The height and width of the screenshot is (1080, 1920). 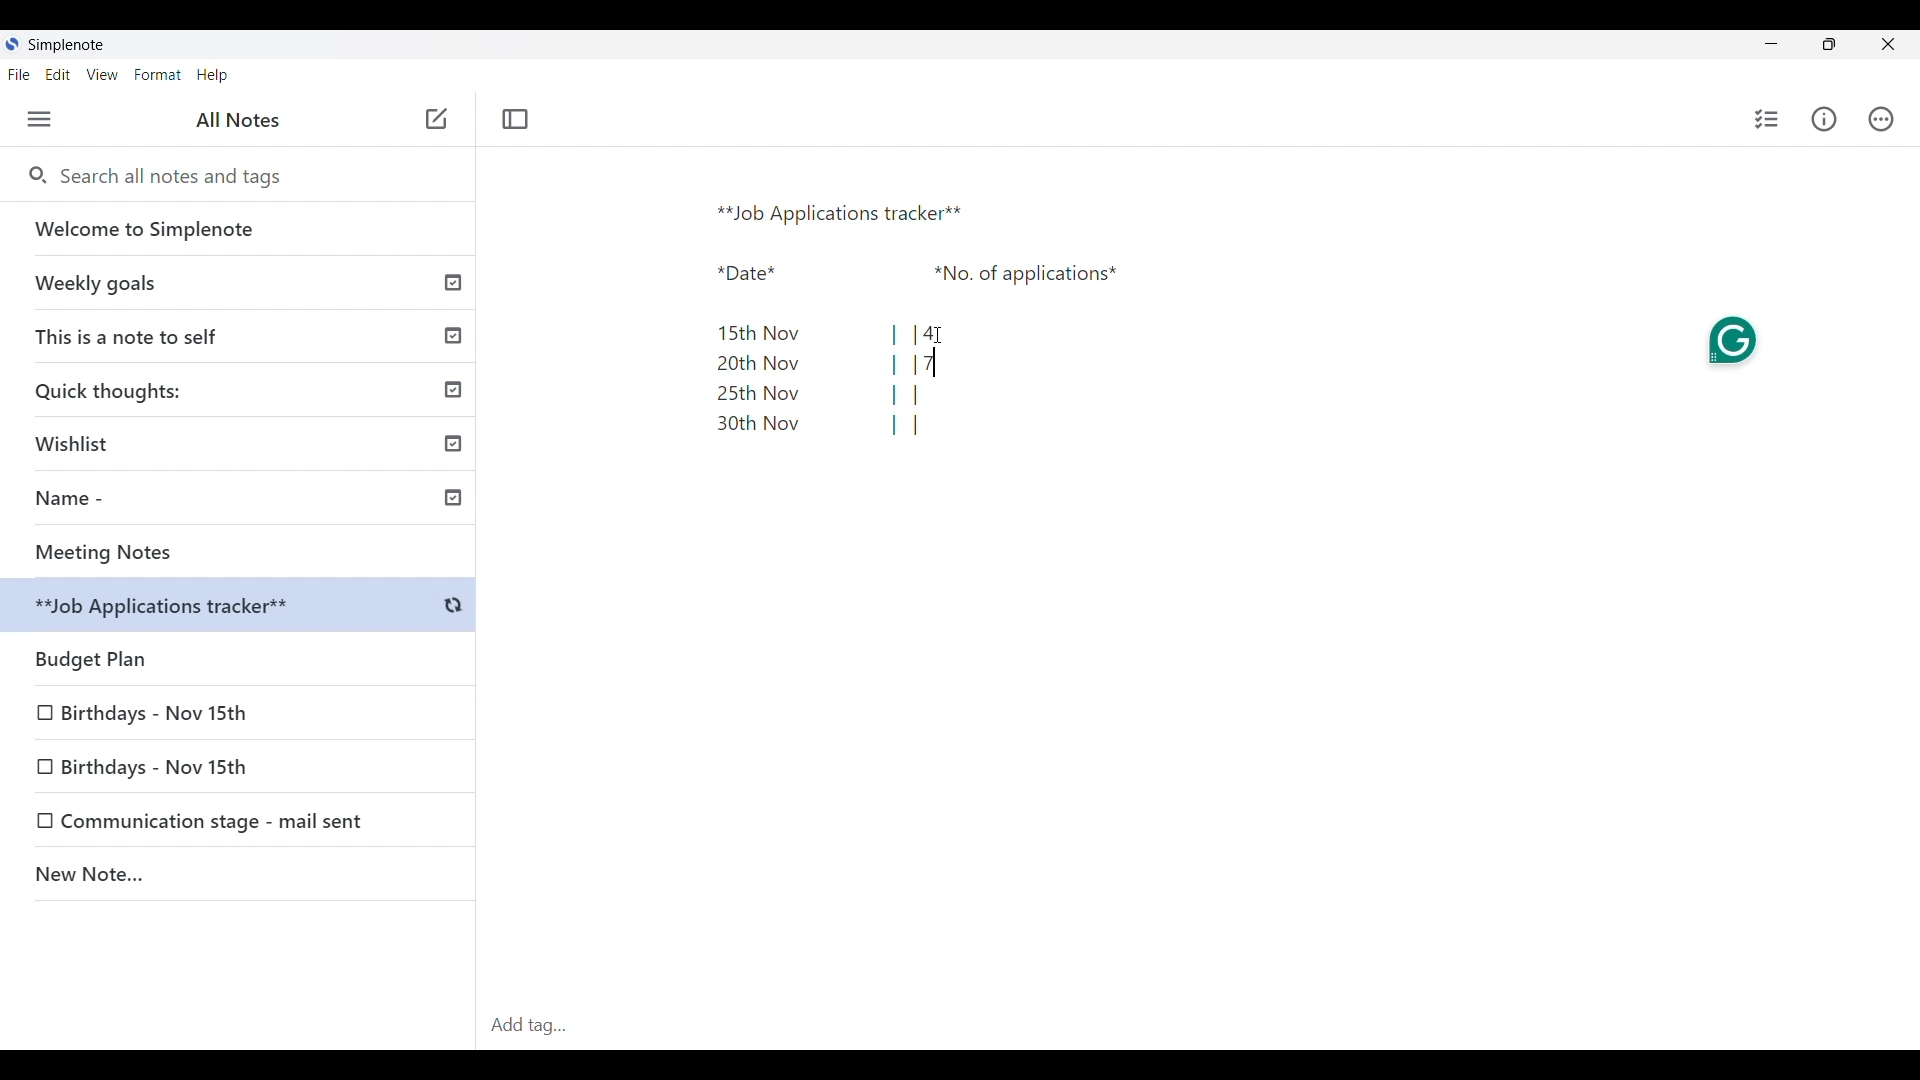 What do you see at coordinates (238, 119) in the screenshot?
I see `All notes` at bounding box center [238, 119].